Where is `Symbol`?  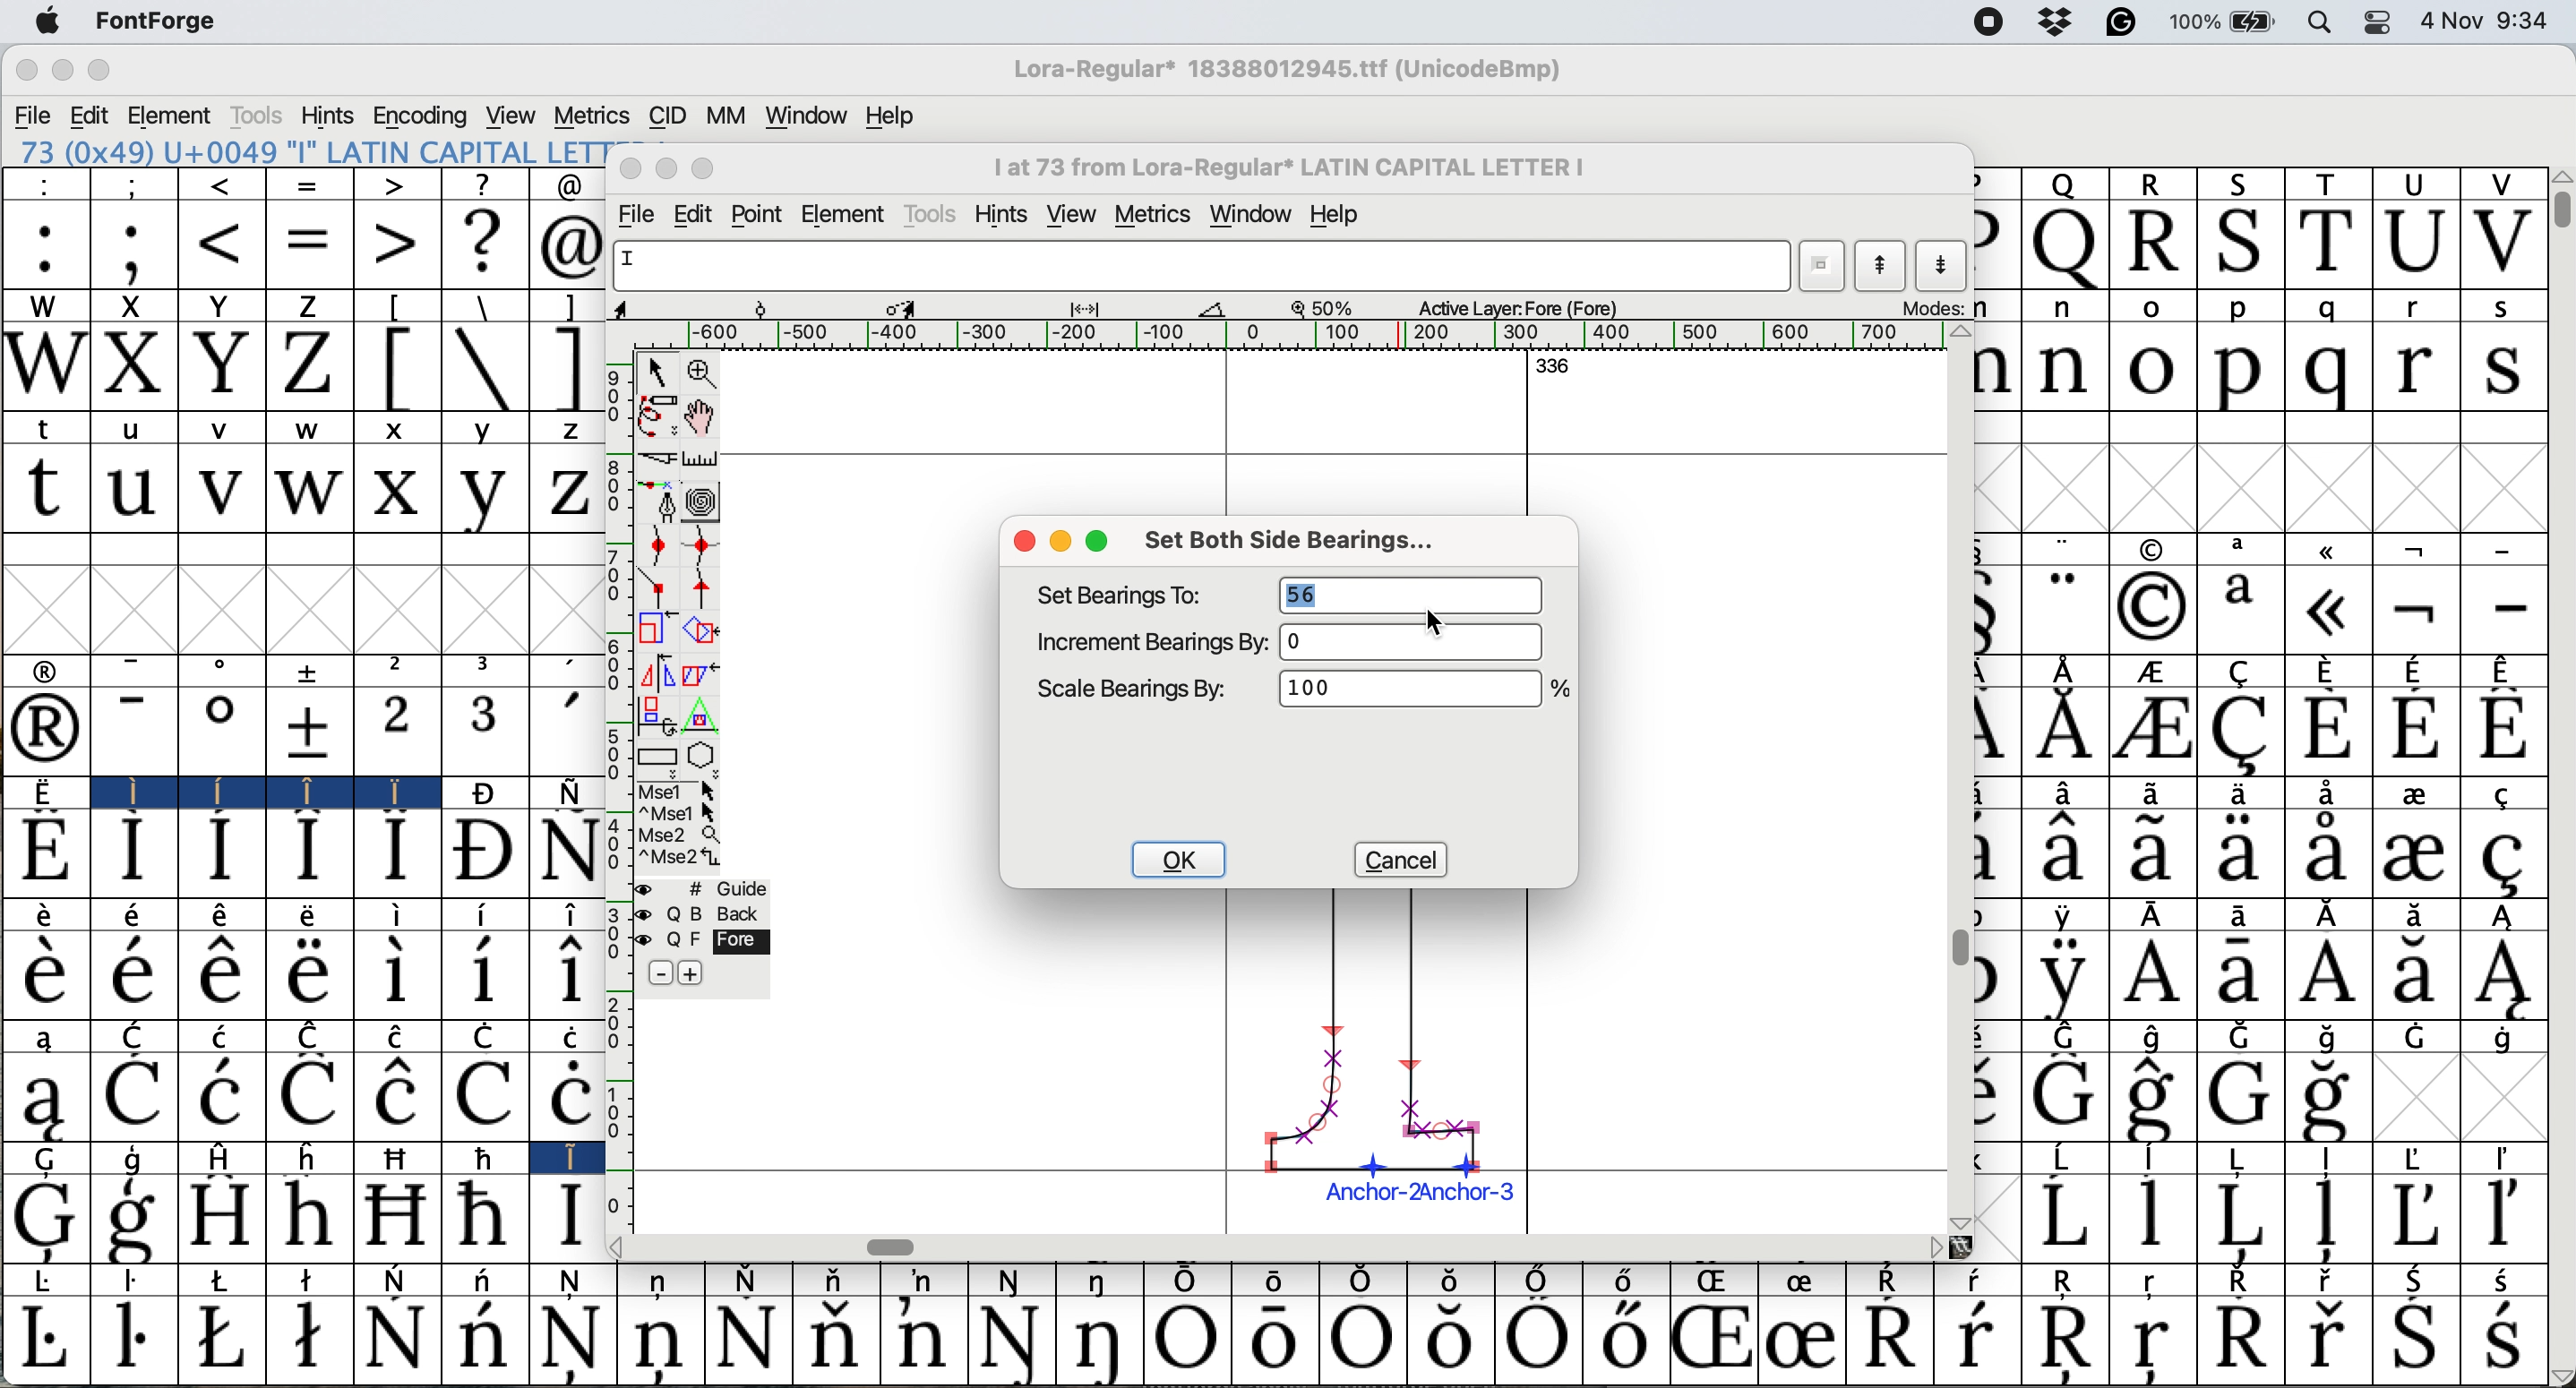 Symbol is located at coordinates (2416, 855).